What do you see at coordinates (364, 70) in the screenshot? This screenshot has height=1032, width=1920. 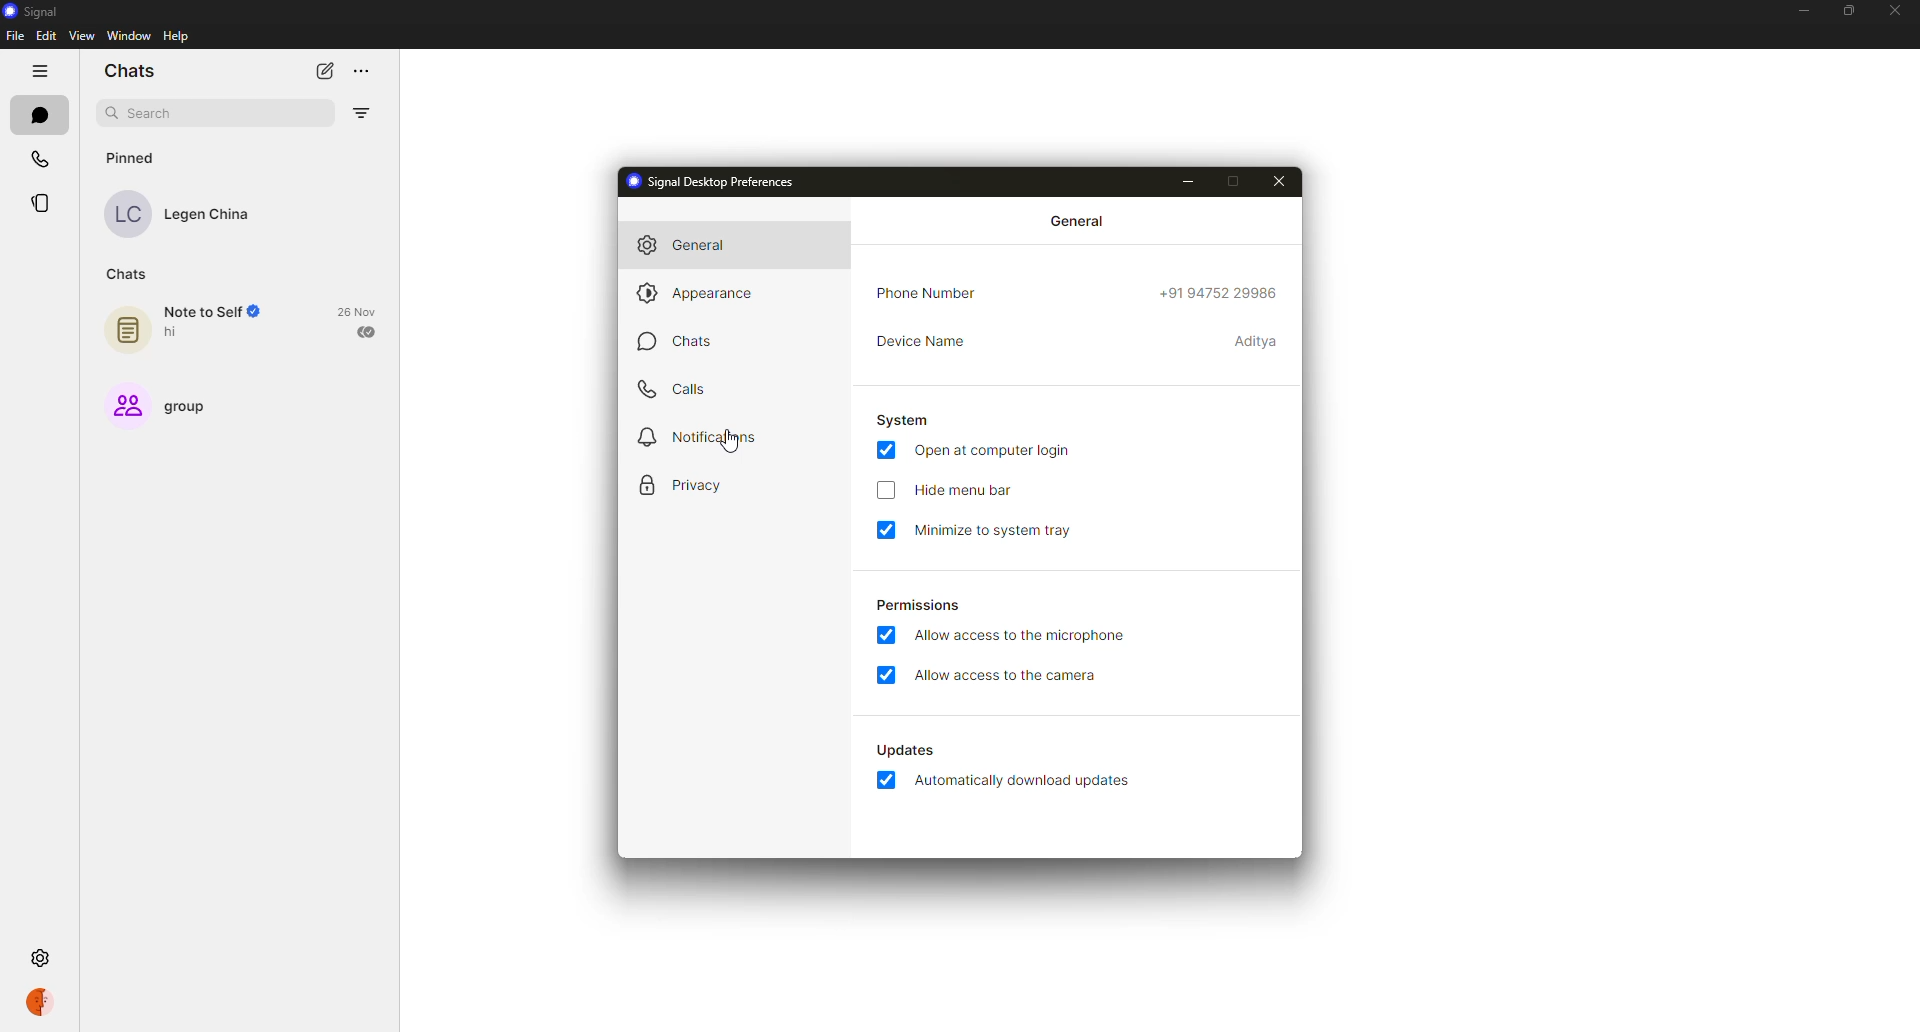 I see `more` at bounding box center [364, 70].